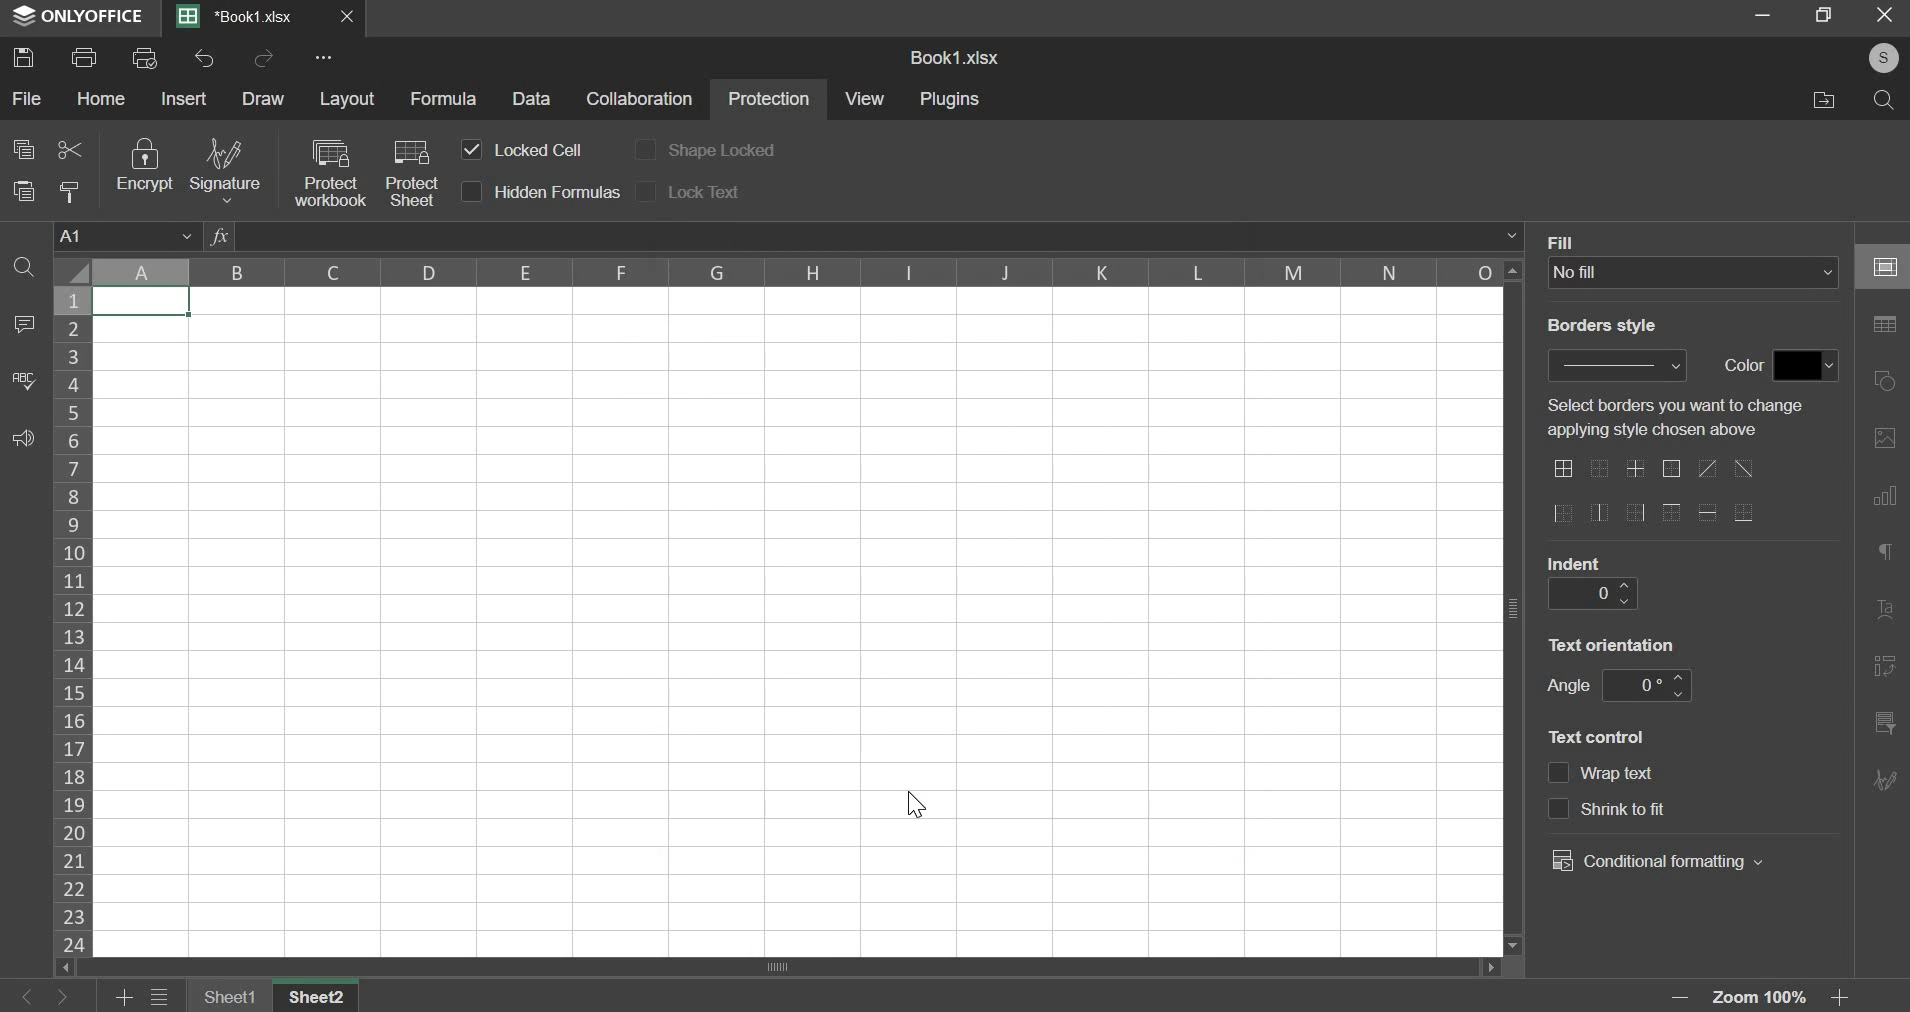 The image size is (1910, 1012). Describe the element at coordinates (866, 98) in the screenshot. I see `view` at that location.